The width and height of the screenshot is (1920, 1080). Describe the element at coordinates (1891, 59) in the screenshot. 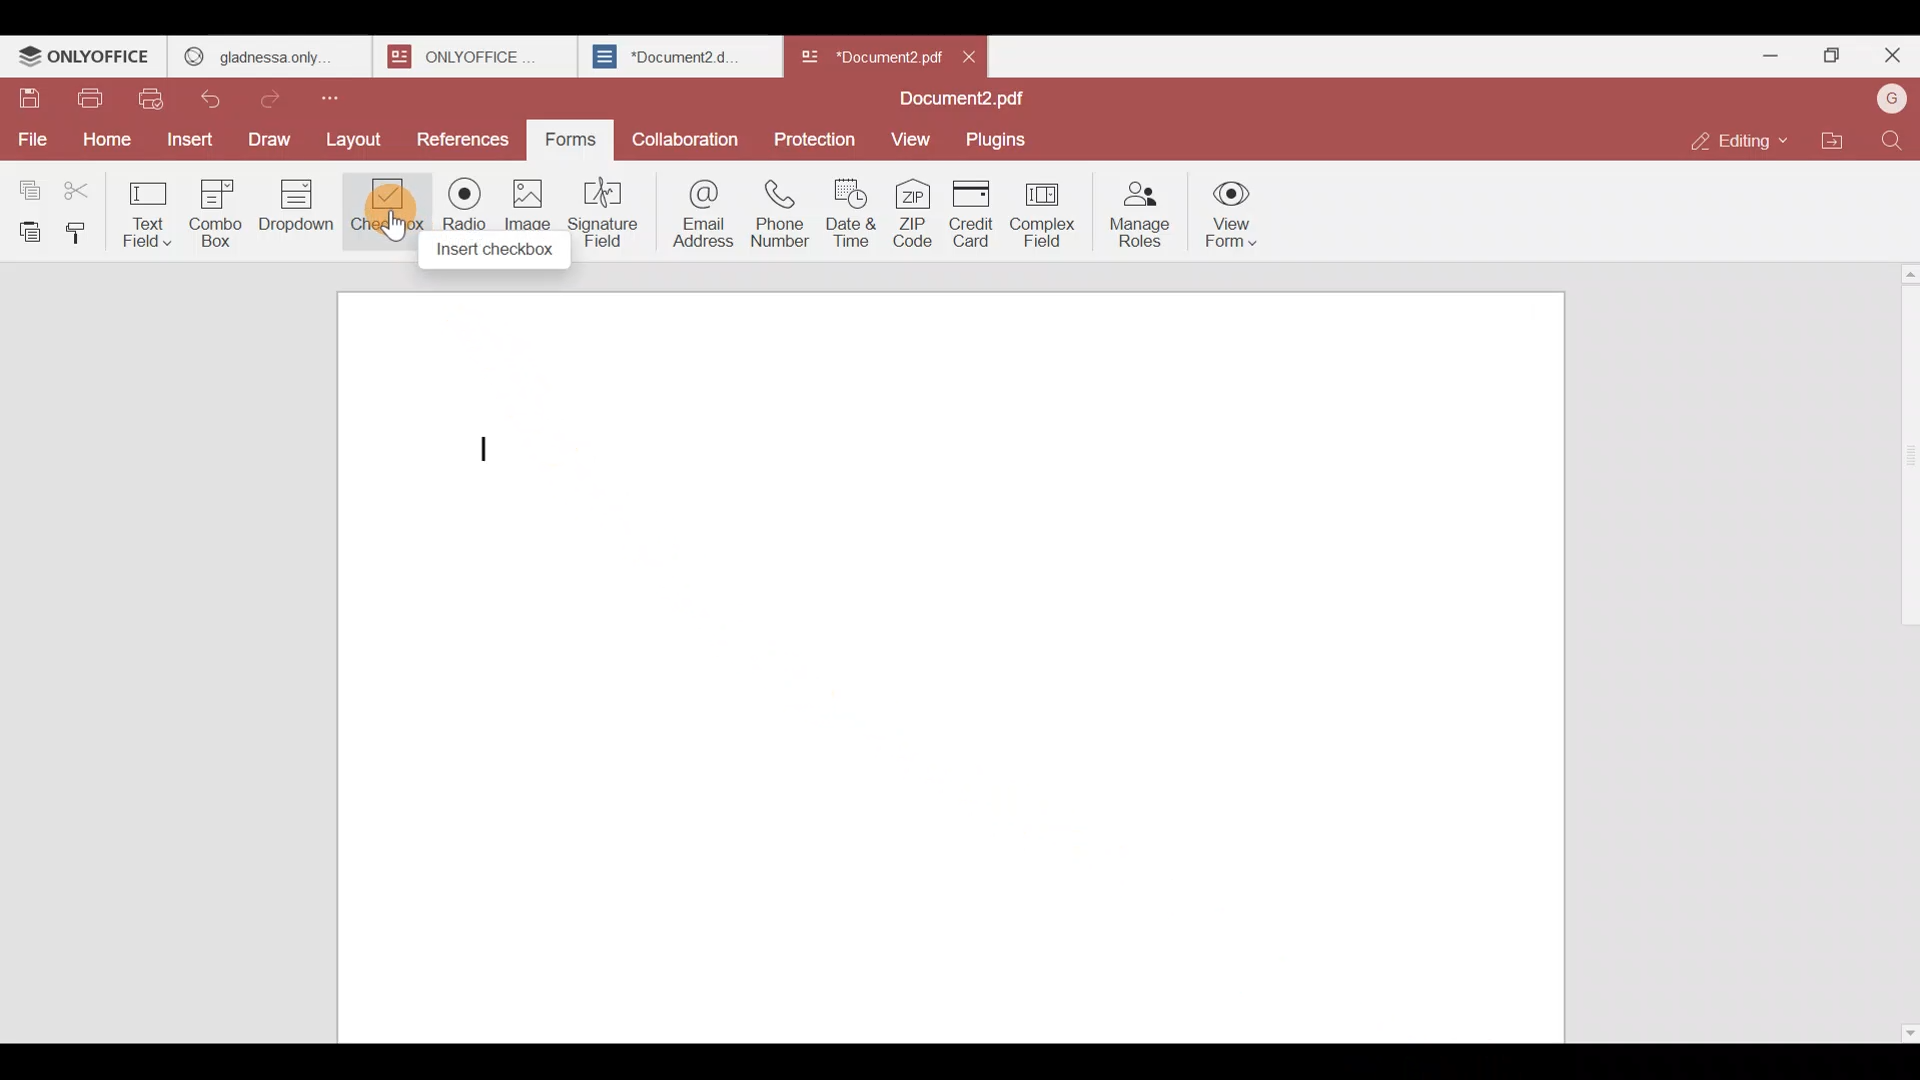

I see `Close` at that location.